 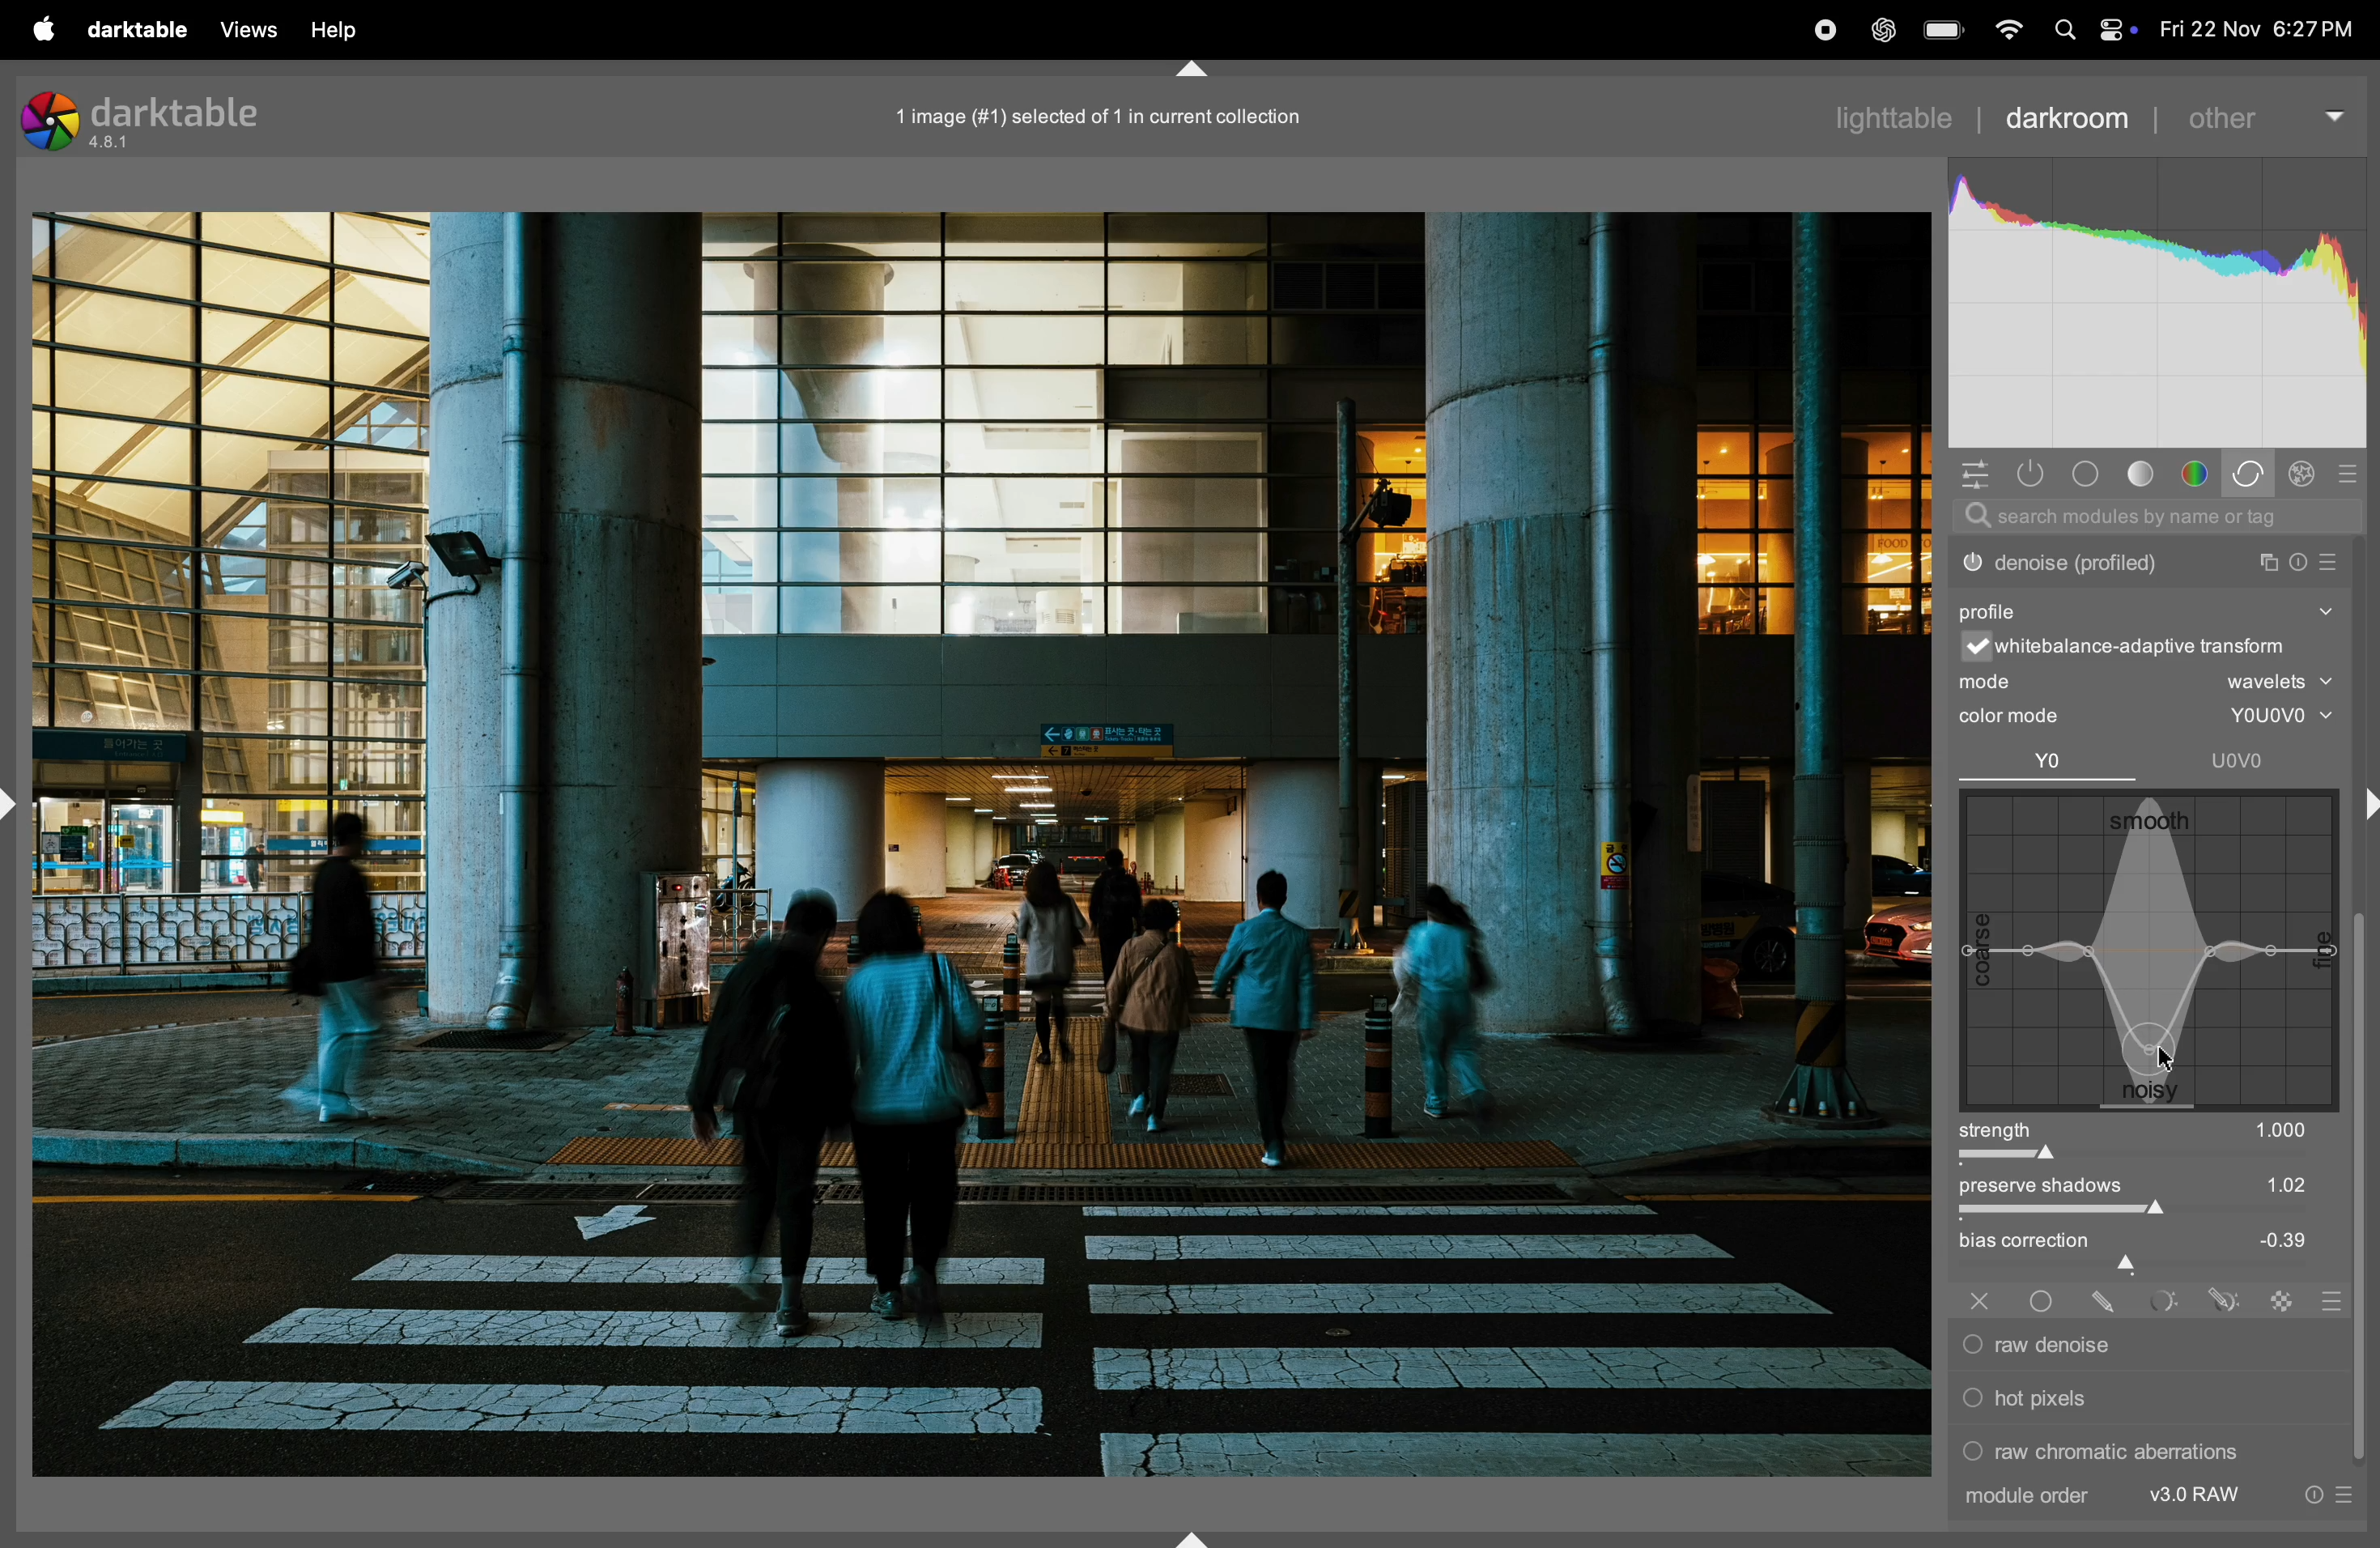 What do you see at coordinates (2157, 303) in the screenshot?
I see `histogram` at bounding box center [2157, 303].